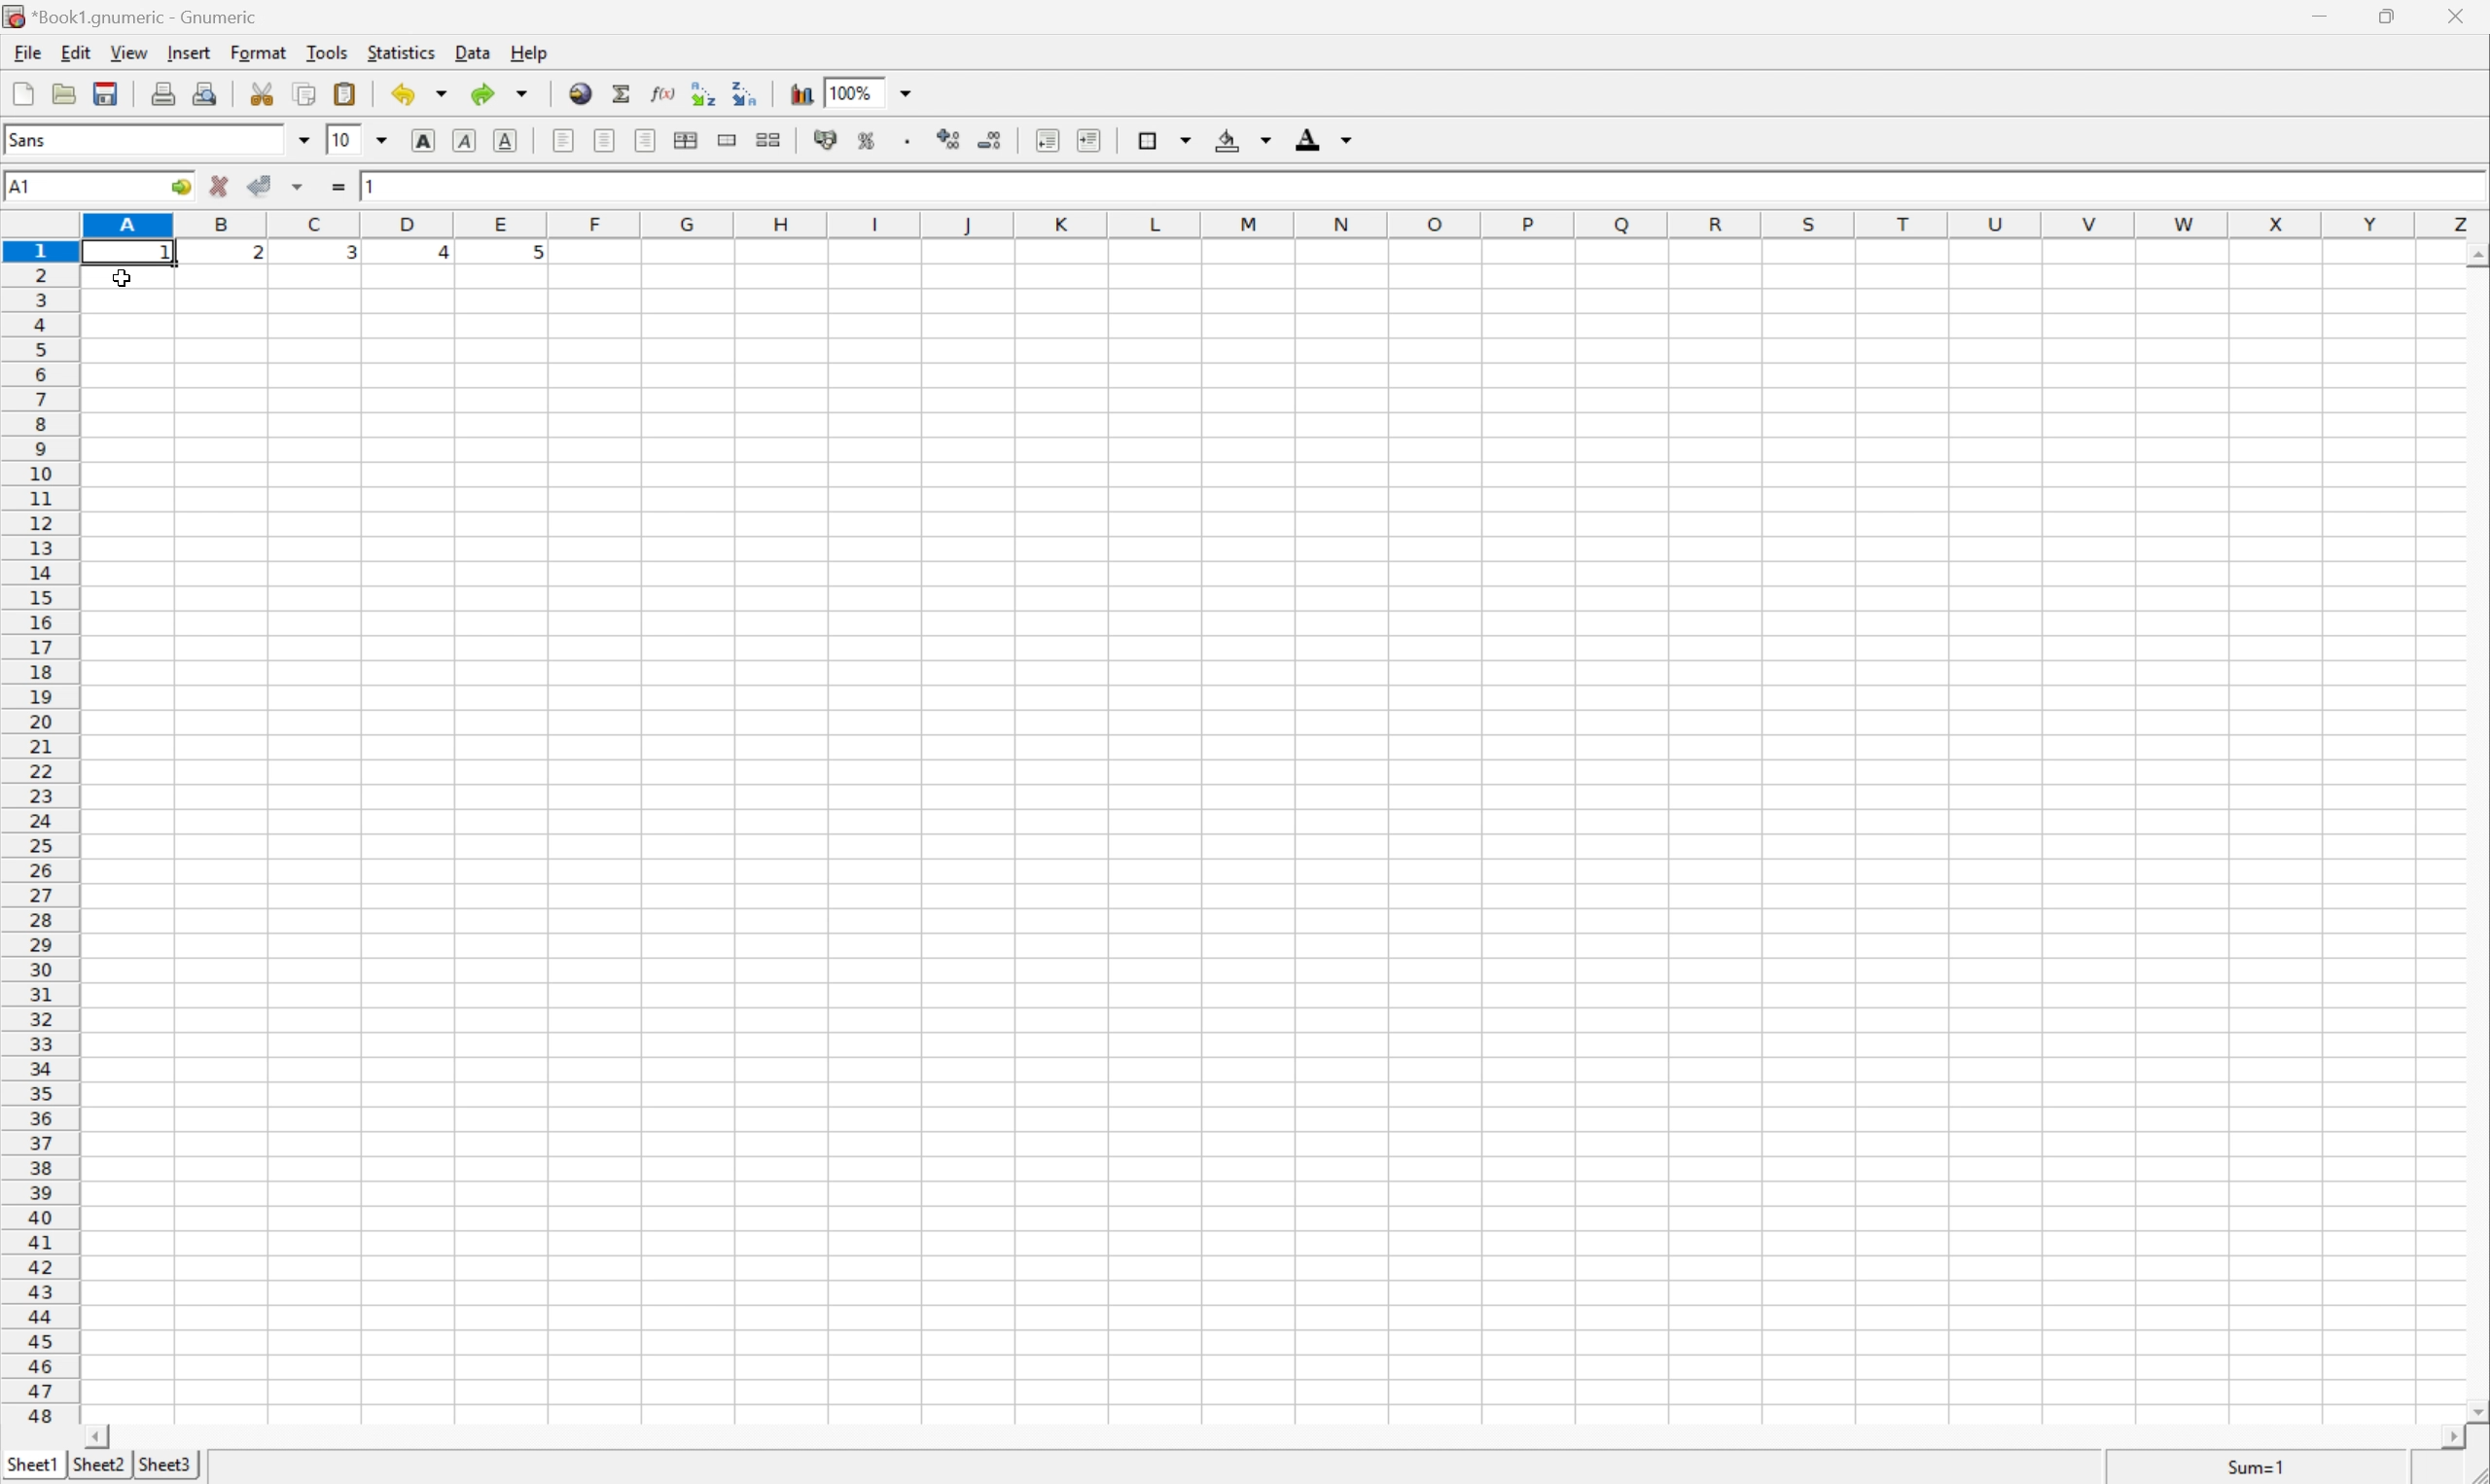 This screenshot has height=1484, width=2490. Describe the element at coordinates (262, 186) in the screenshot. I see `accept changes` at that location.